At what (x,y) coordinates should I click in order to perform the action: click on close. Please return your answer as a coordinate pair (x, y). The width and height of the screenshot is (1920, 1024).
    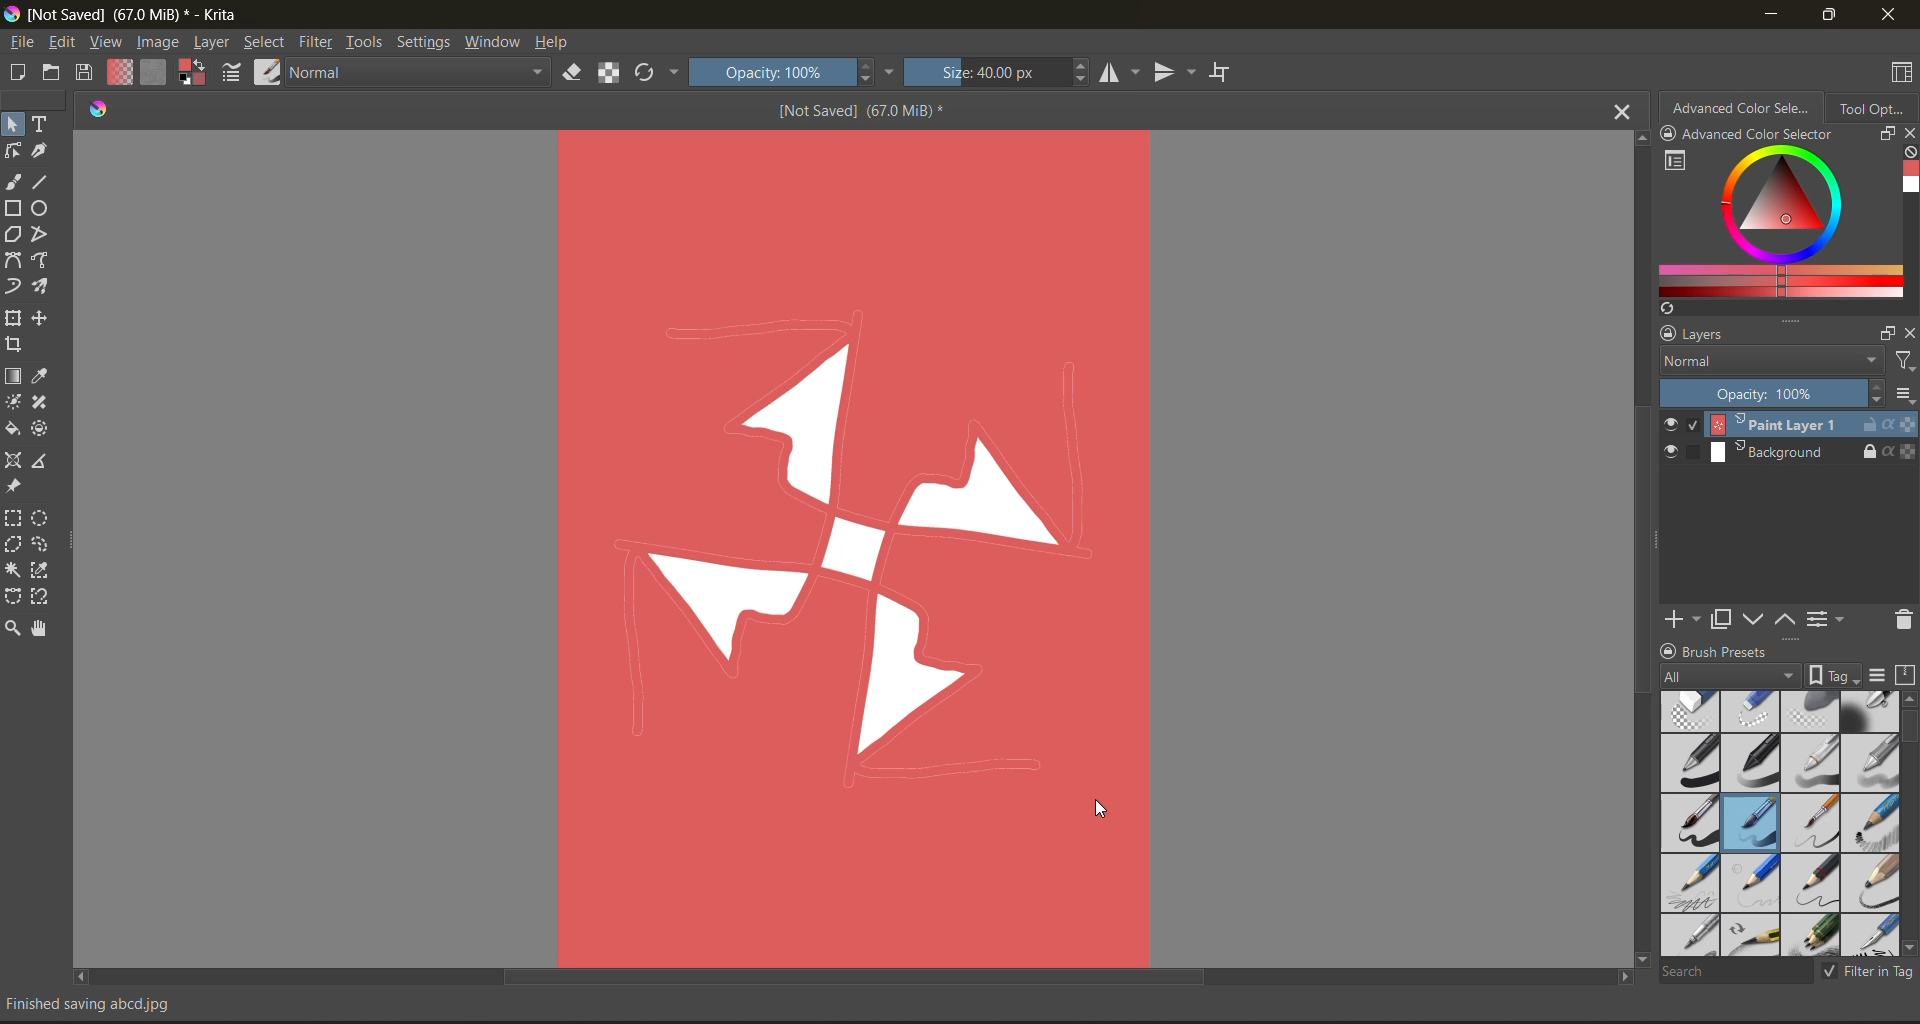
    Looking at the image, I should click on (1888, 17).